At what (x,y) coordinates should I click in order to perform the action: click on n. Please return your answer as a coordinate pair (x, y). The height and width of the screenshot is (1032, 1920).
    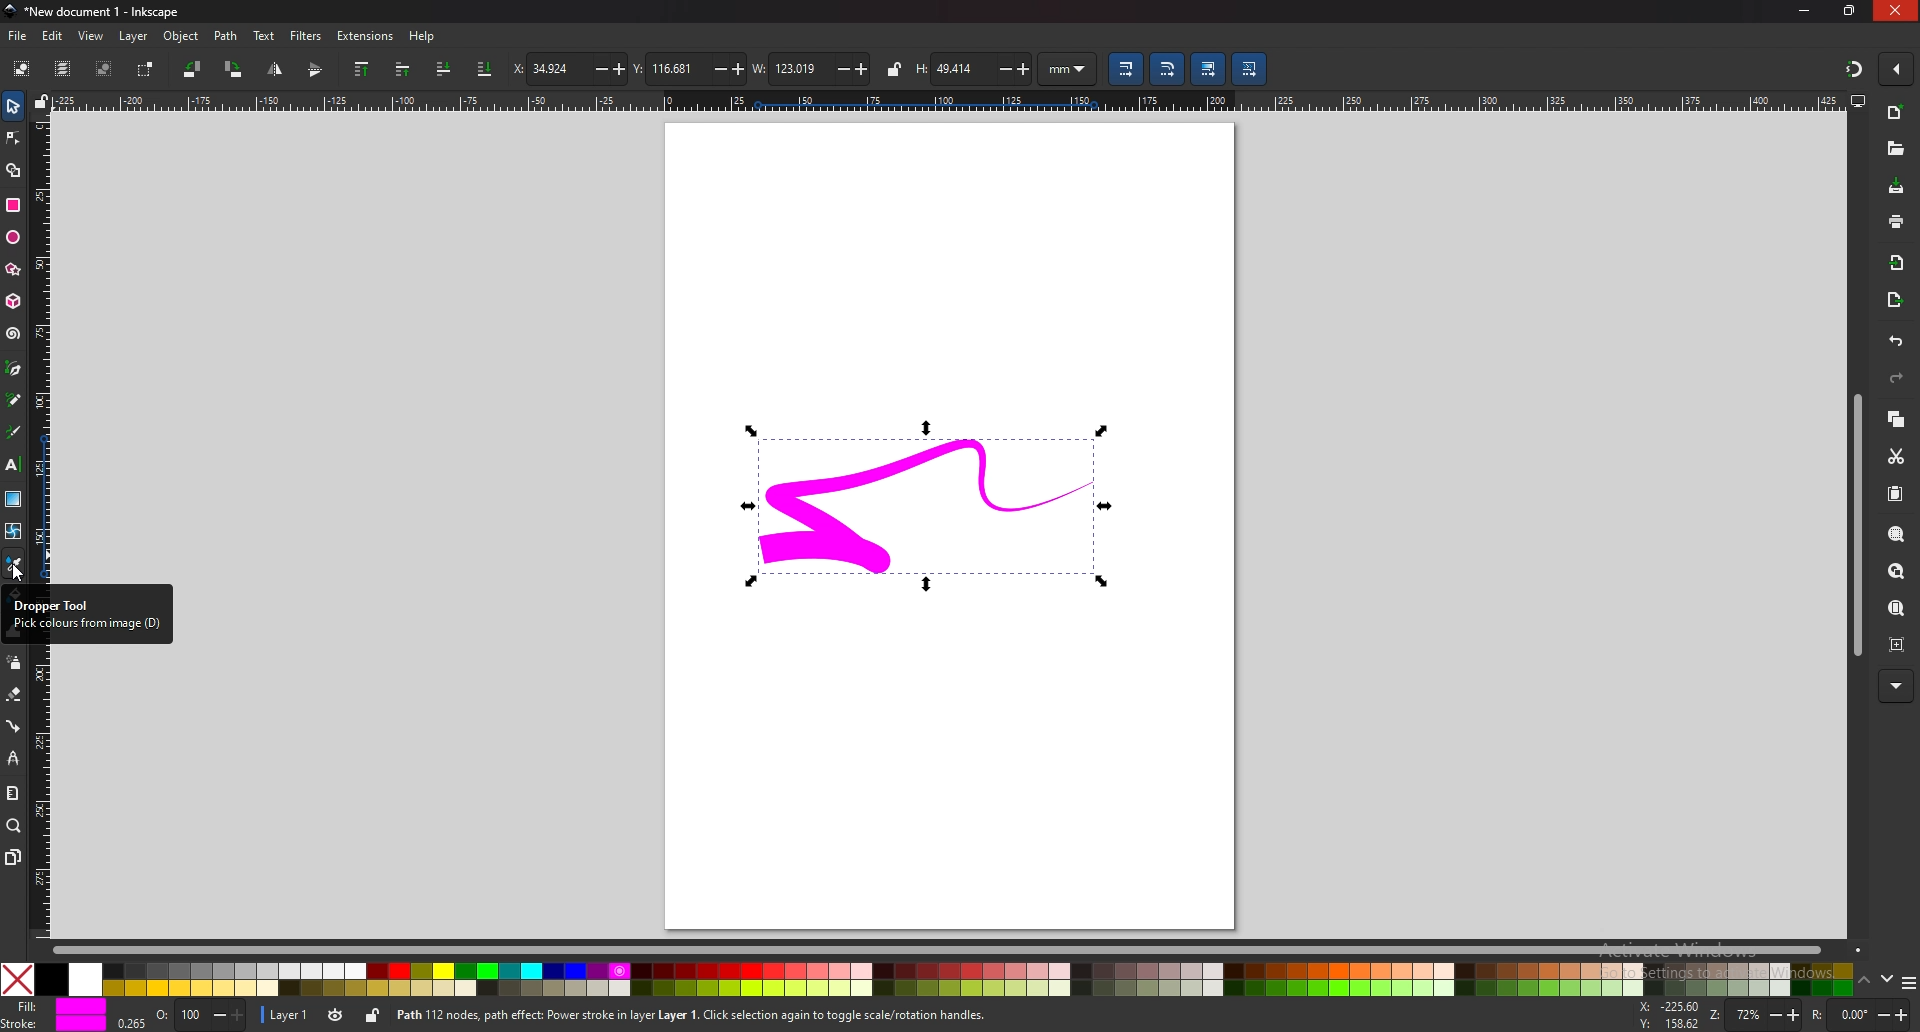
    Looking at the image, I should click on (1897, 113).